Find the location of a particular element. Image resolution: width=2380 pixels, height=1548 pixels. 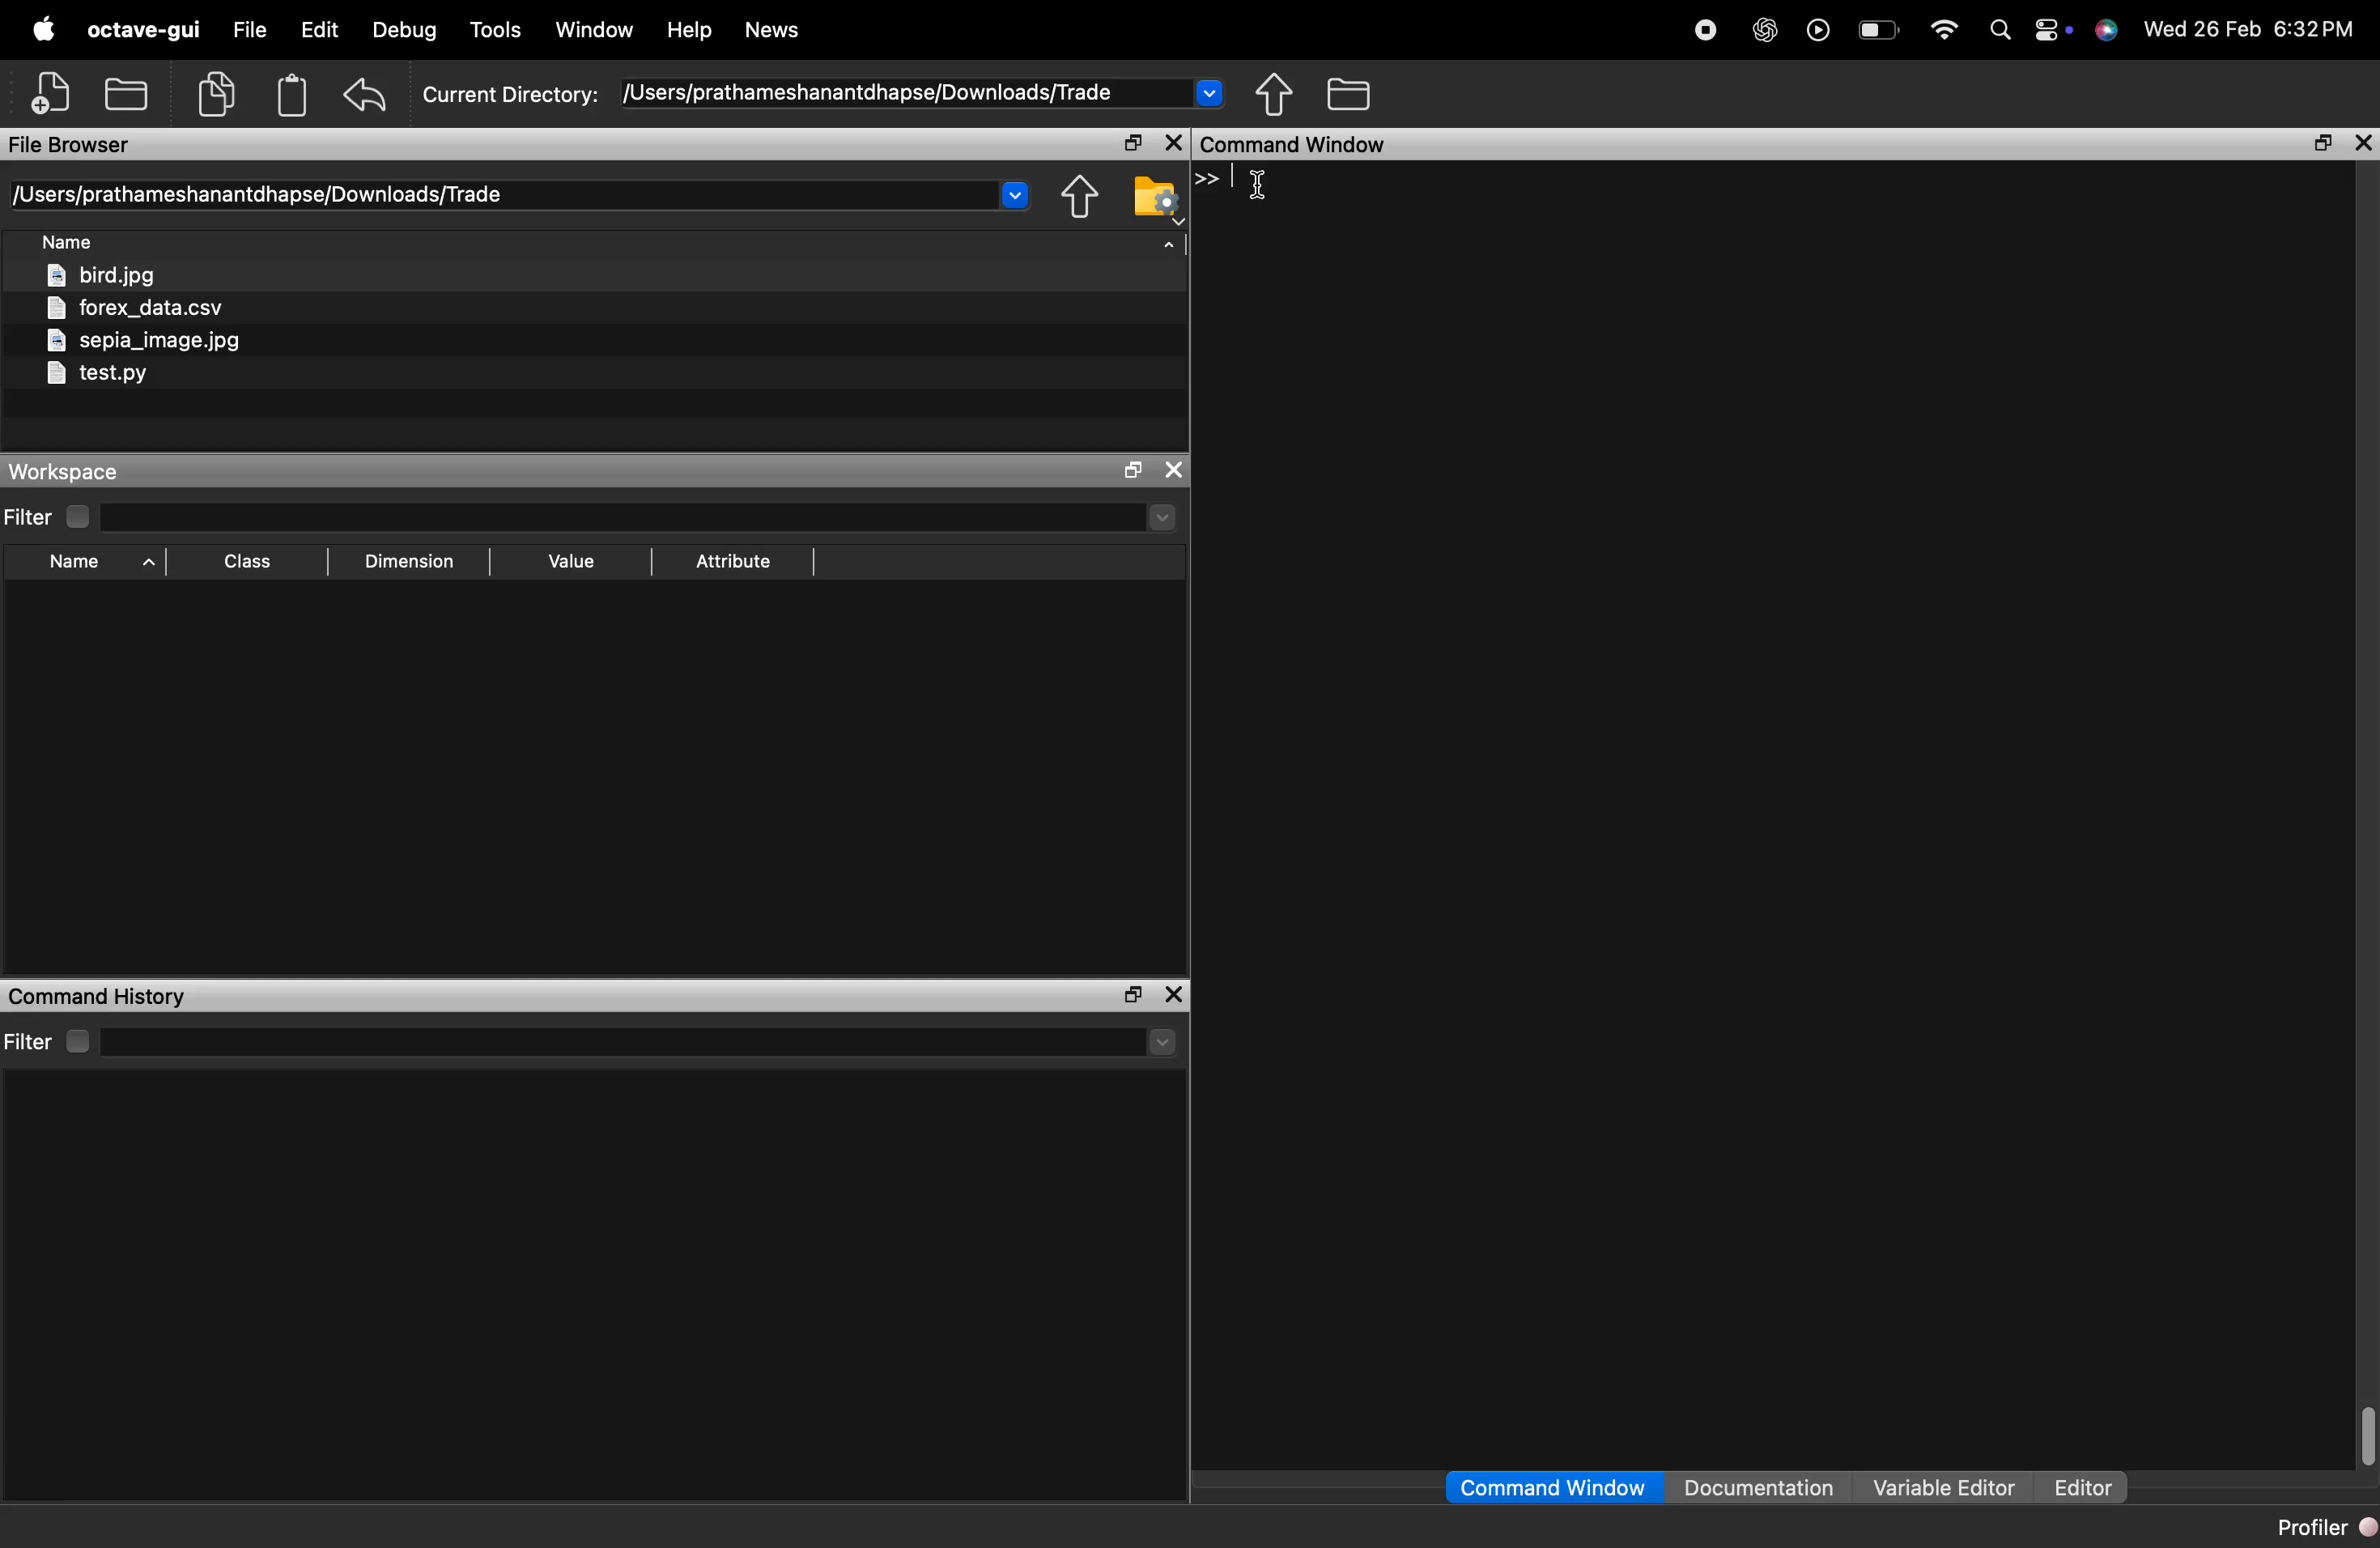

cursor is located at coordinates (1264, 186).